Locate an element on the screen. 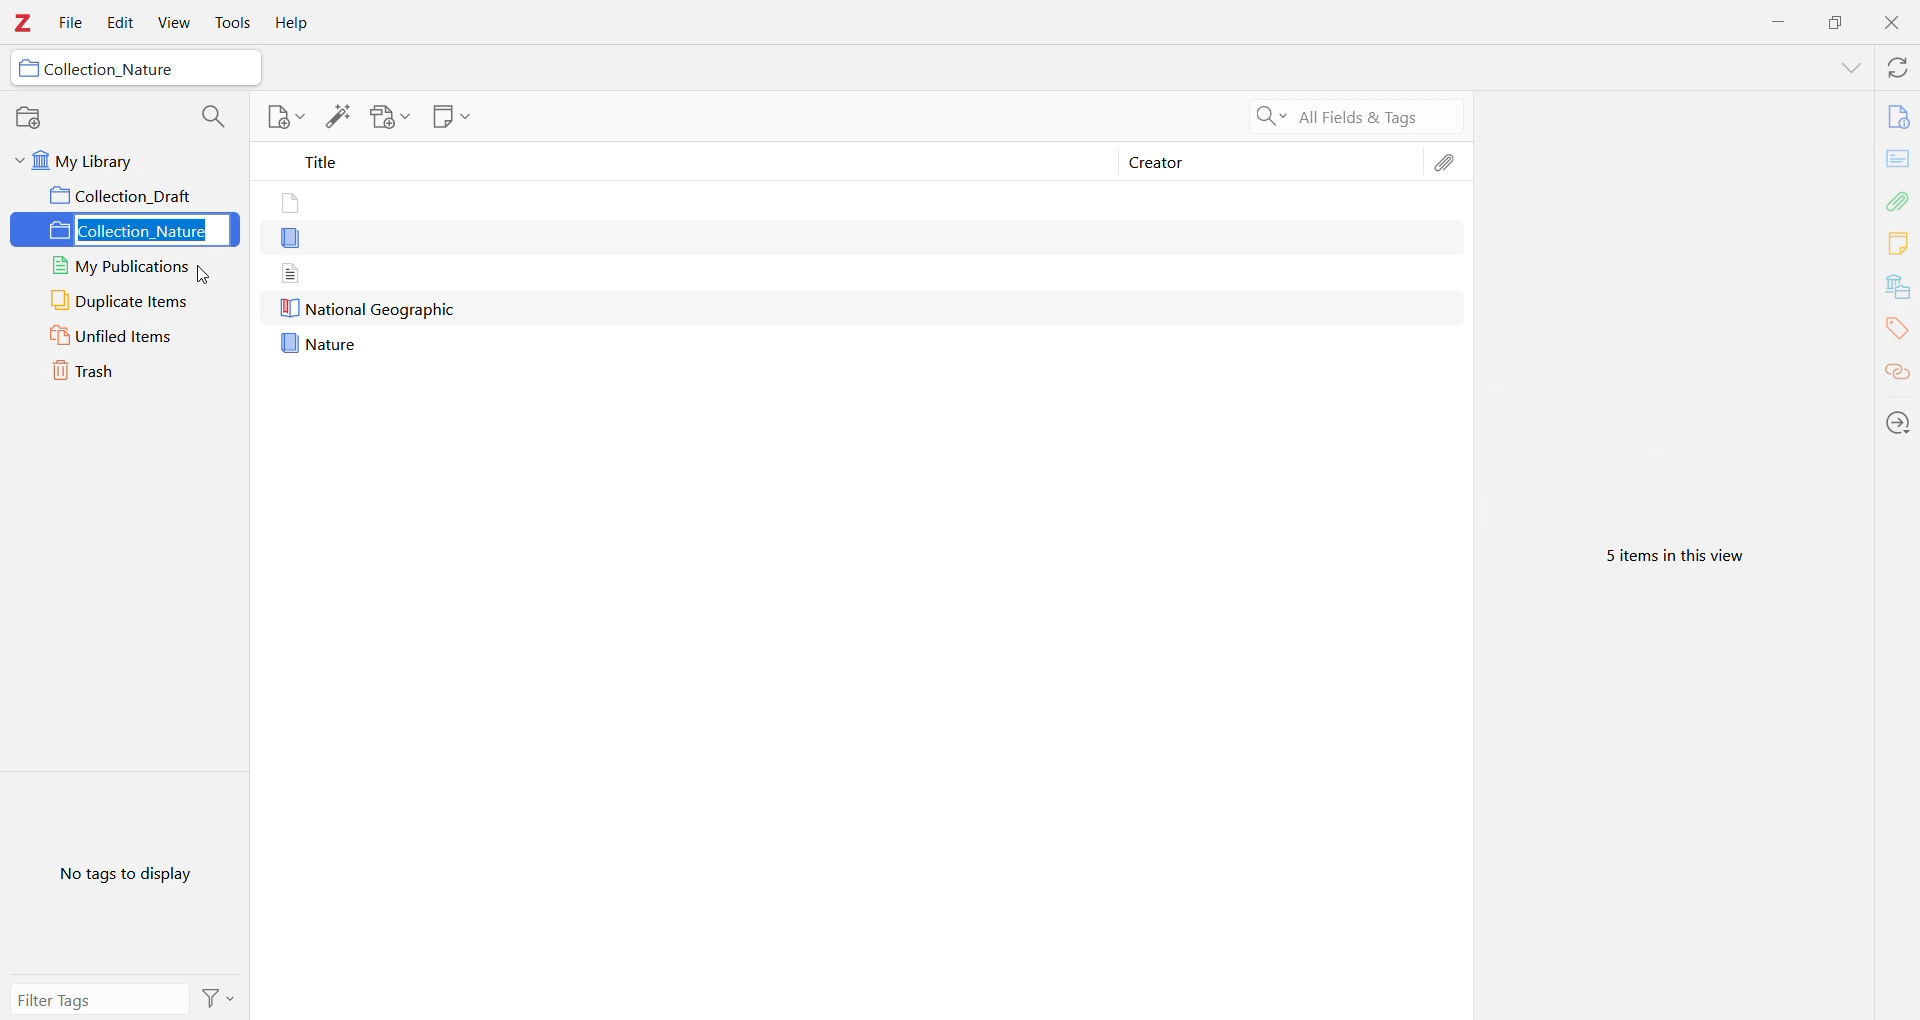  cursor is located at coordinates (195, 271).